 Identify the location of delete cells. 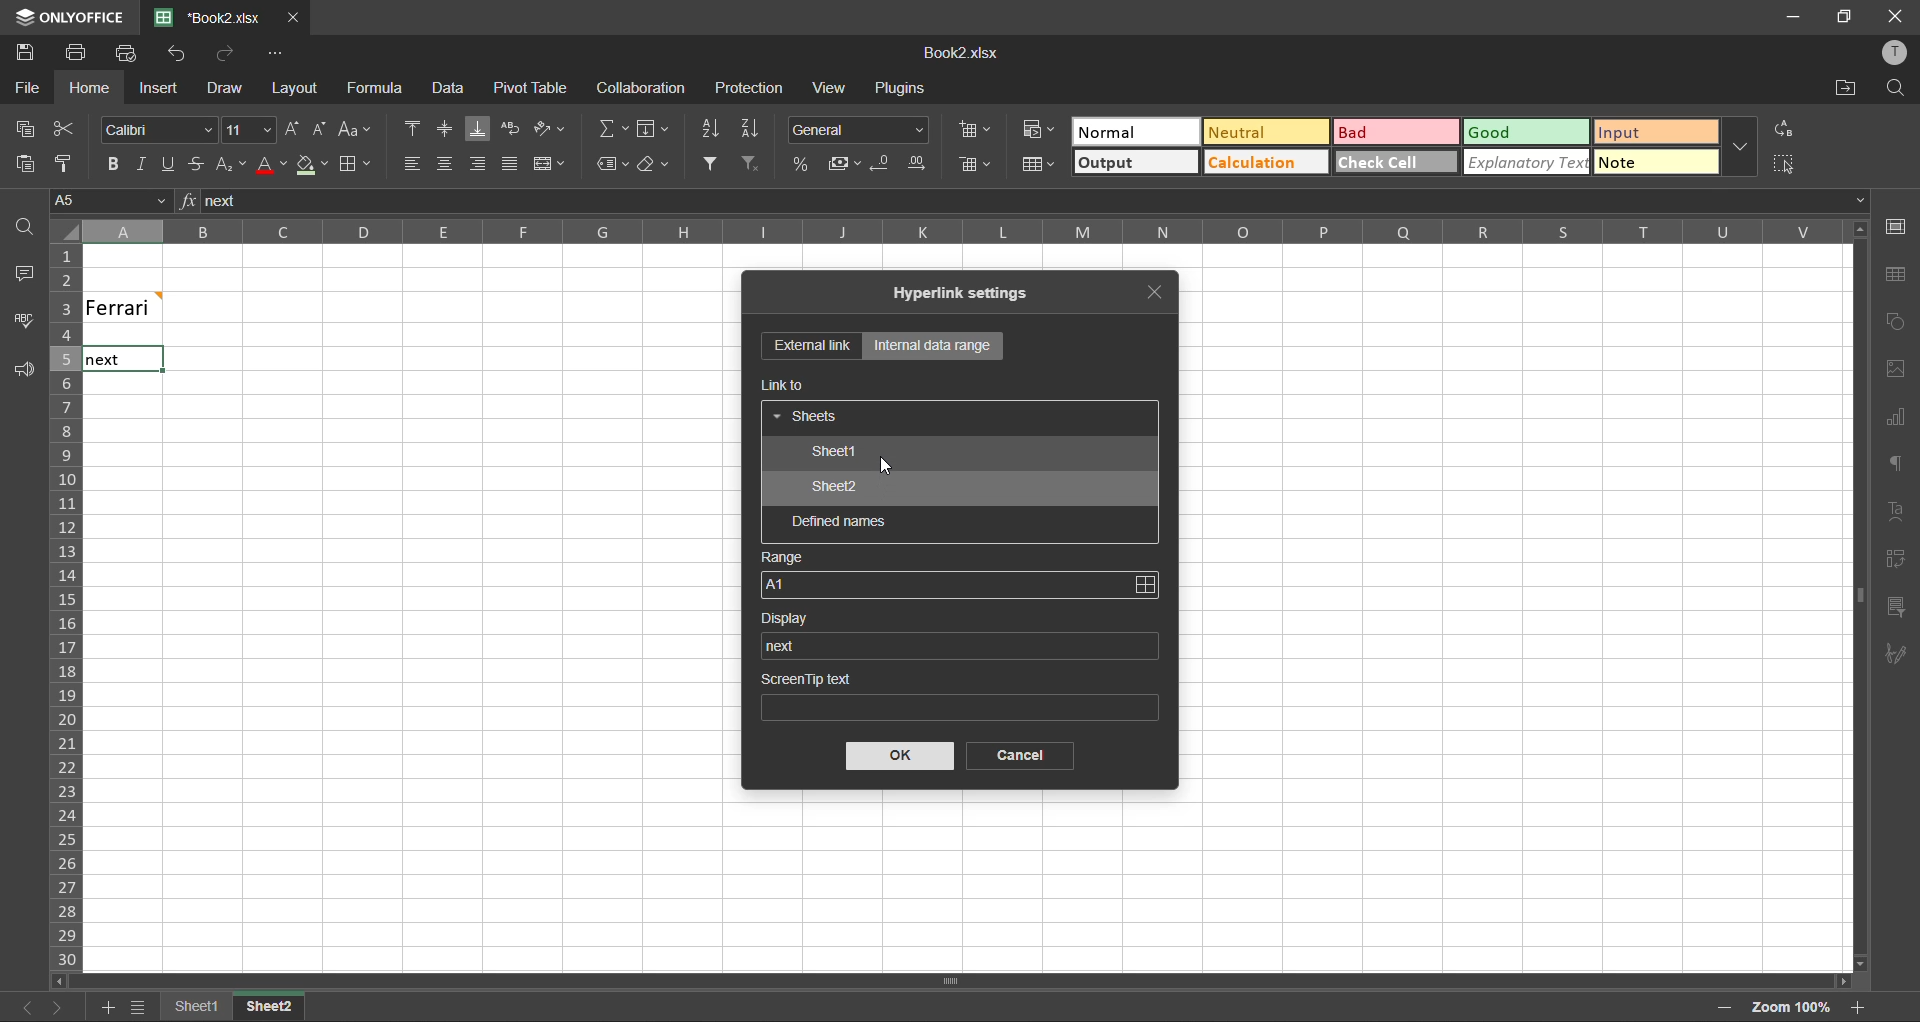
(978, 164).